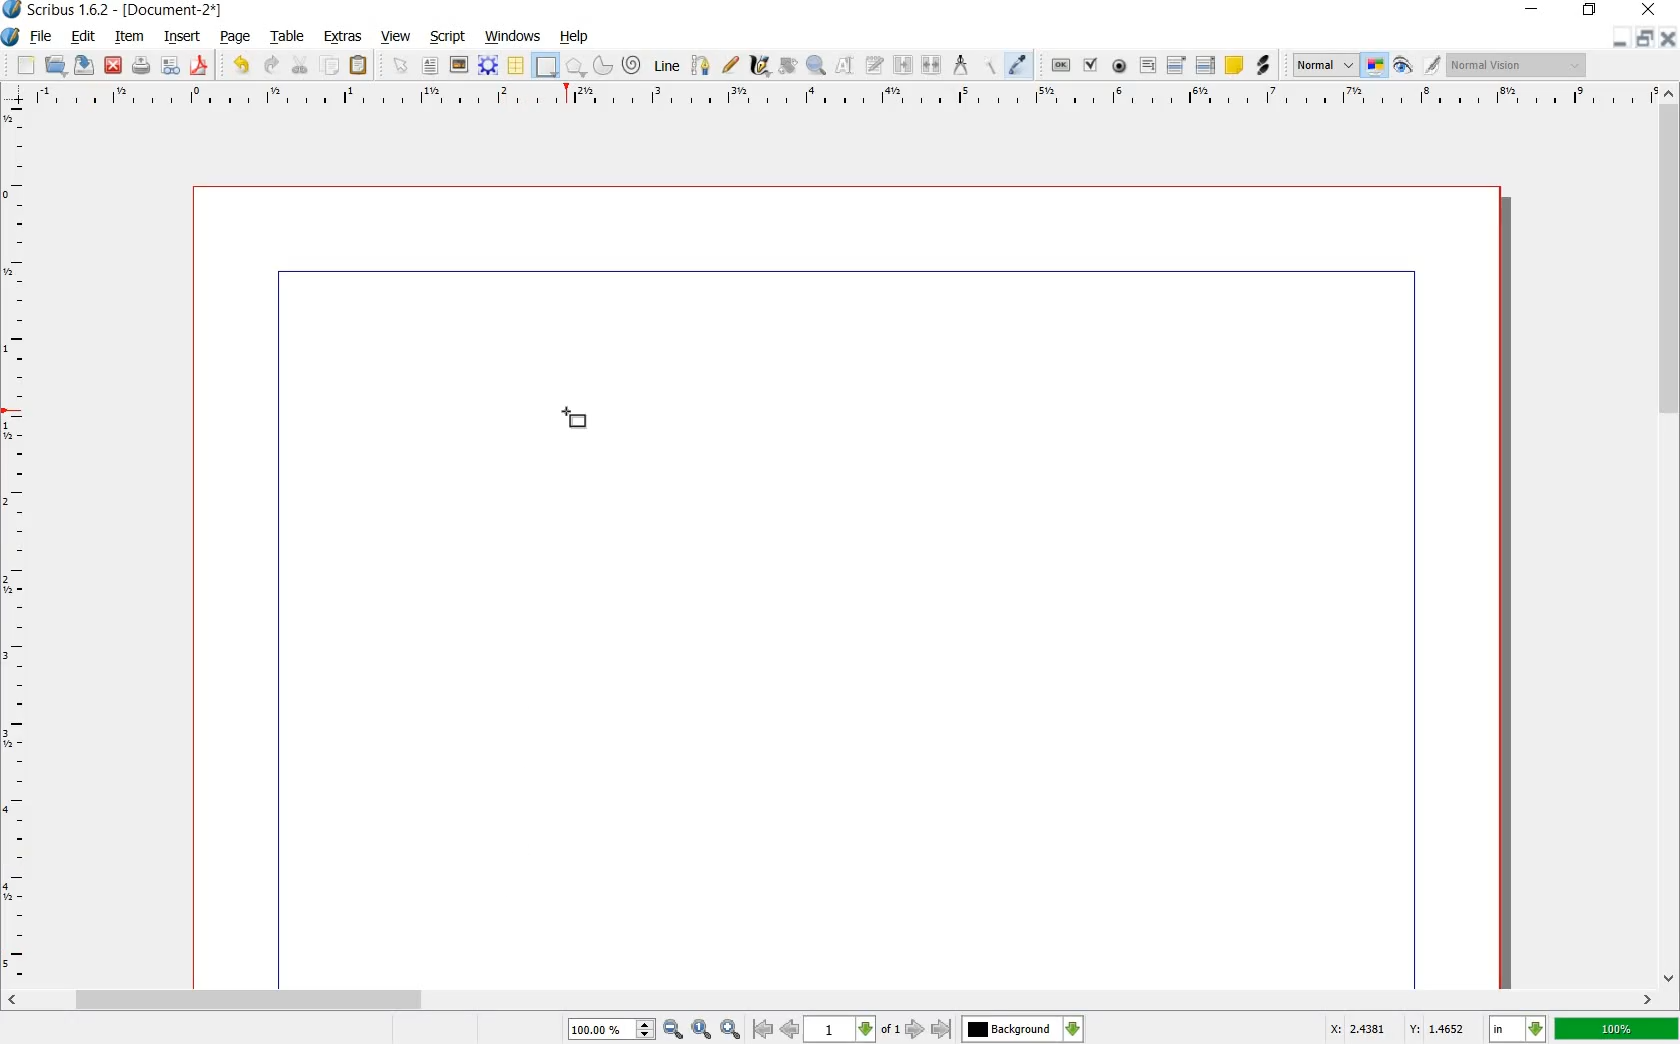 This screenshot has height=1044, width=1680. What do you see at coordinates (202, 66) in the screenshot?
I see `SAVE AS PDF` at bounding box center [202, 66].